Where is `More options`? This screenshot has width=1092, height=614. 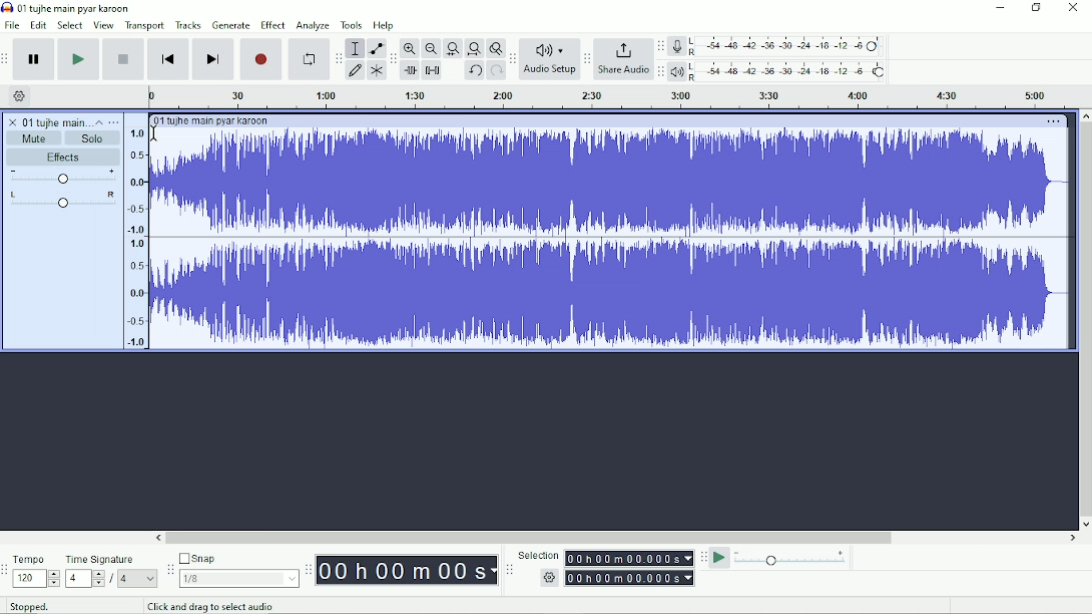 More options is located at coordinates (113, 122).